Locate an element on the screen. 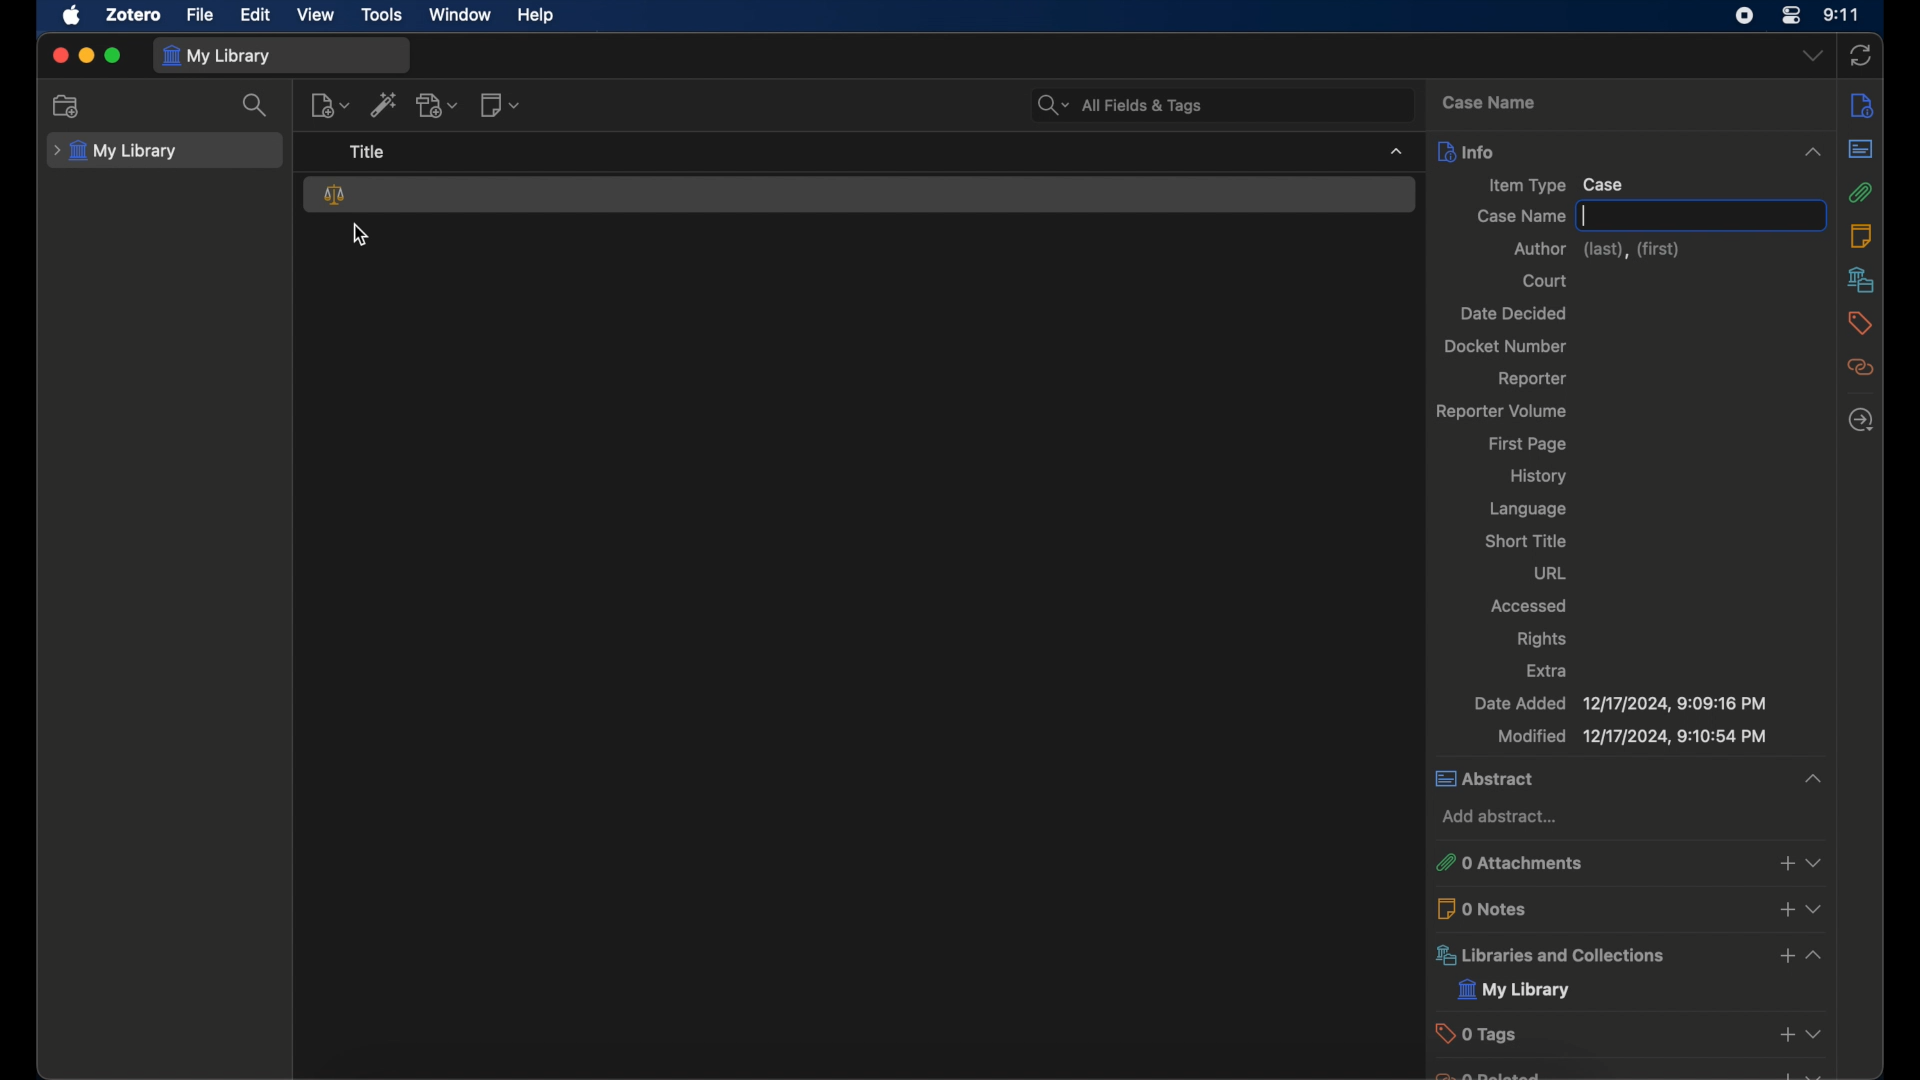  info is located at coordinates (1634, 149).